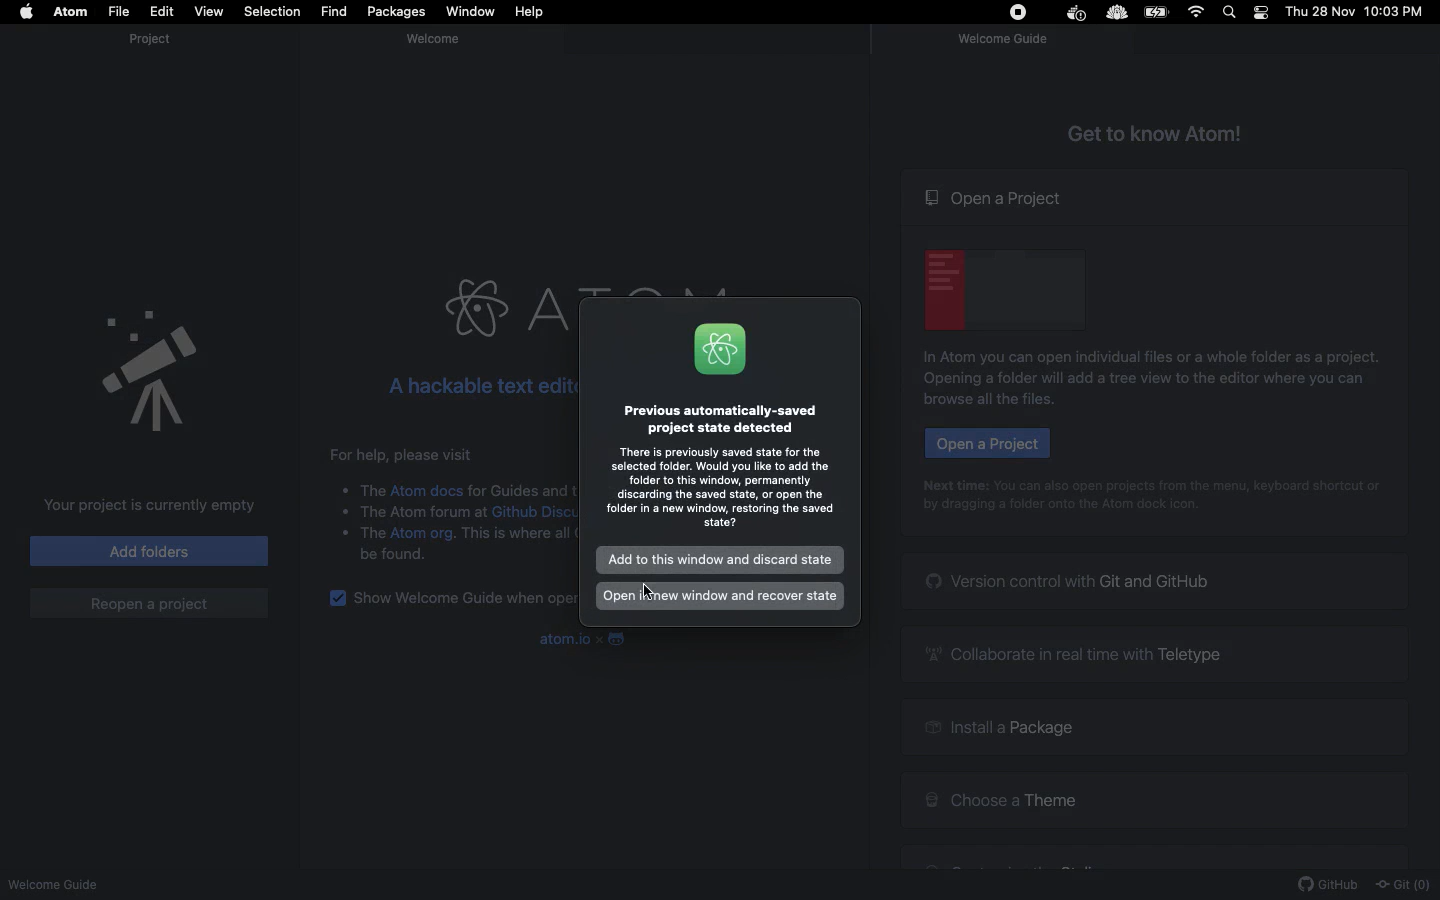  What do you see at coordinates (1000, 797) in the screenshot?
I see `Choose a theme` at bounding box center [1000, 797].